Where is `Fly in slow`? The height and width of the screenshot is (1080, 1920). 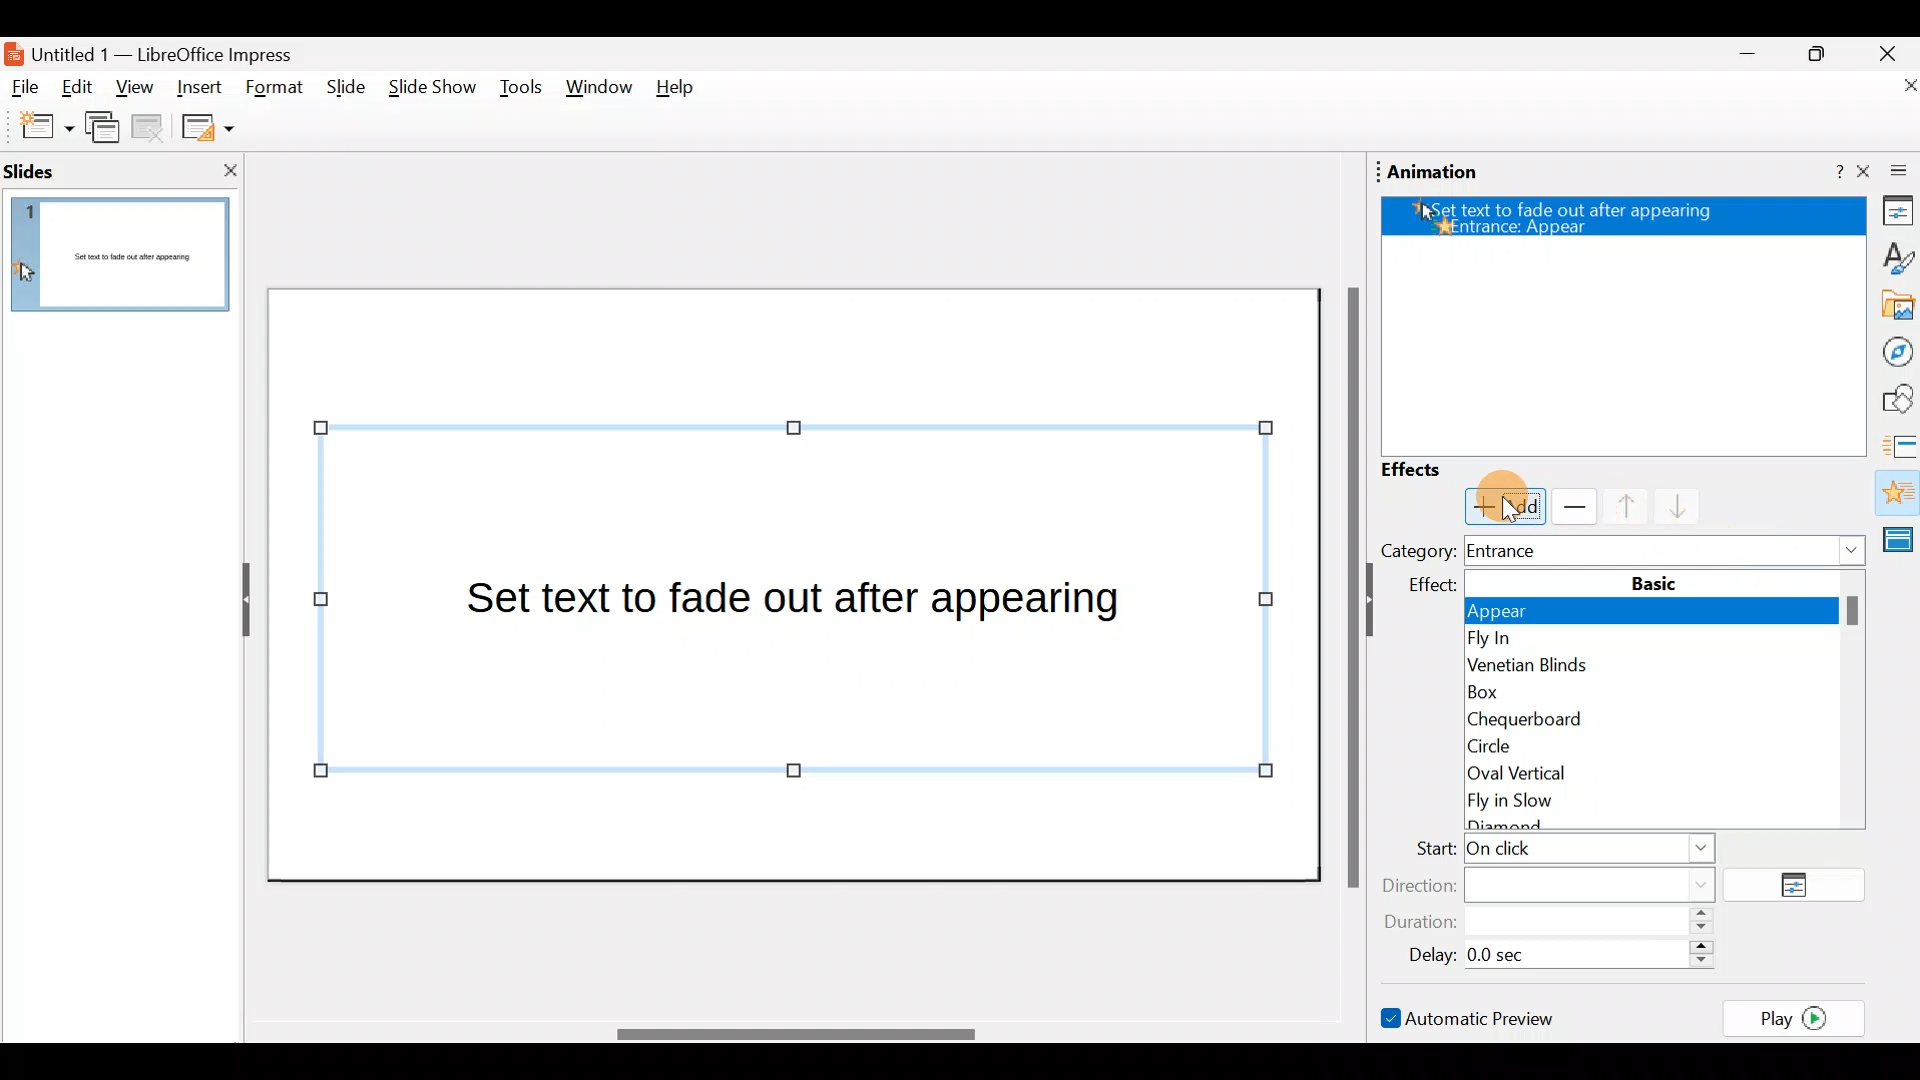
Fly in slow is located at coordinates (1664, 808).